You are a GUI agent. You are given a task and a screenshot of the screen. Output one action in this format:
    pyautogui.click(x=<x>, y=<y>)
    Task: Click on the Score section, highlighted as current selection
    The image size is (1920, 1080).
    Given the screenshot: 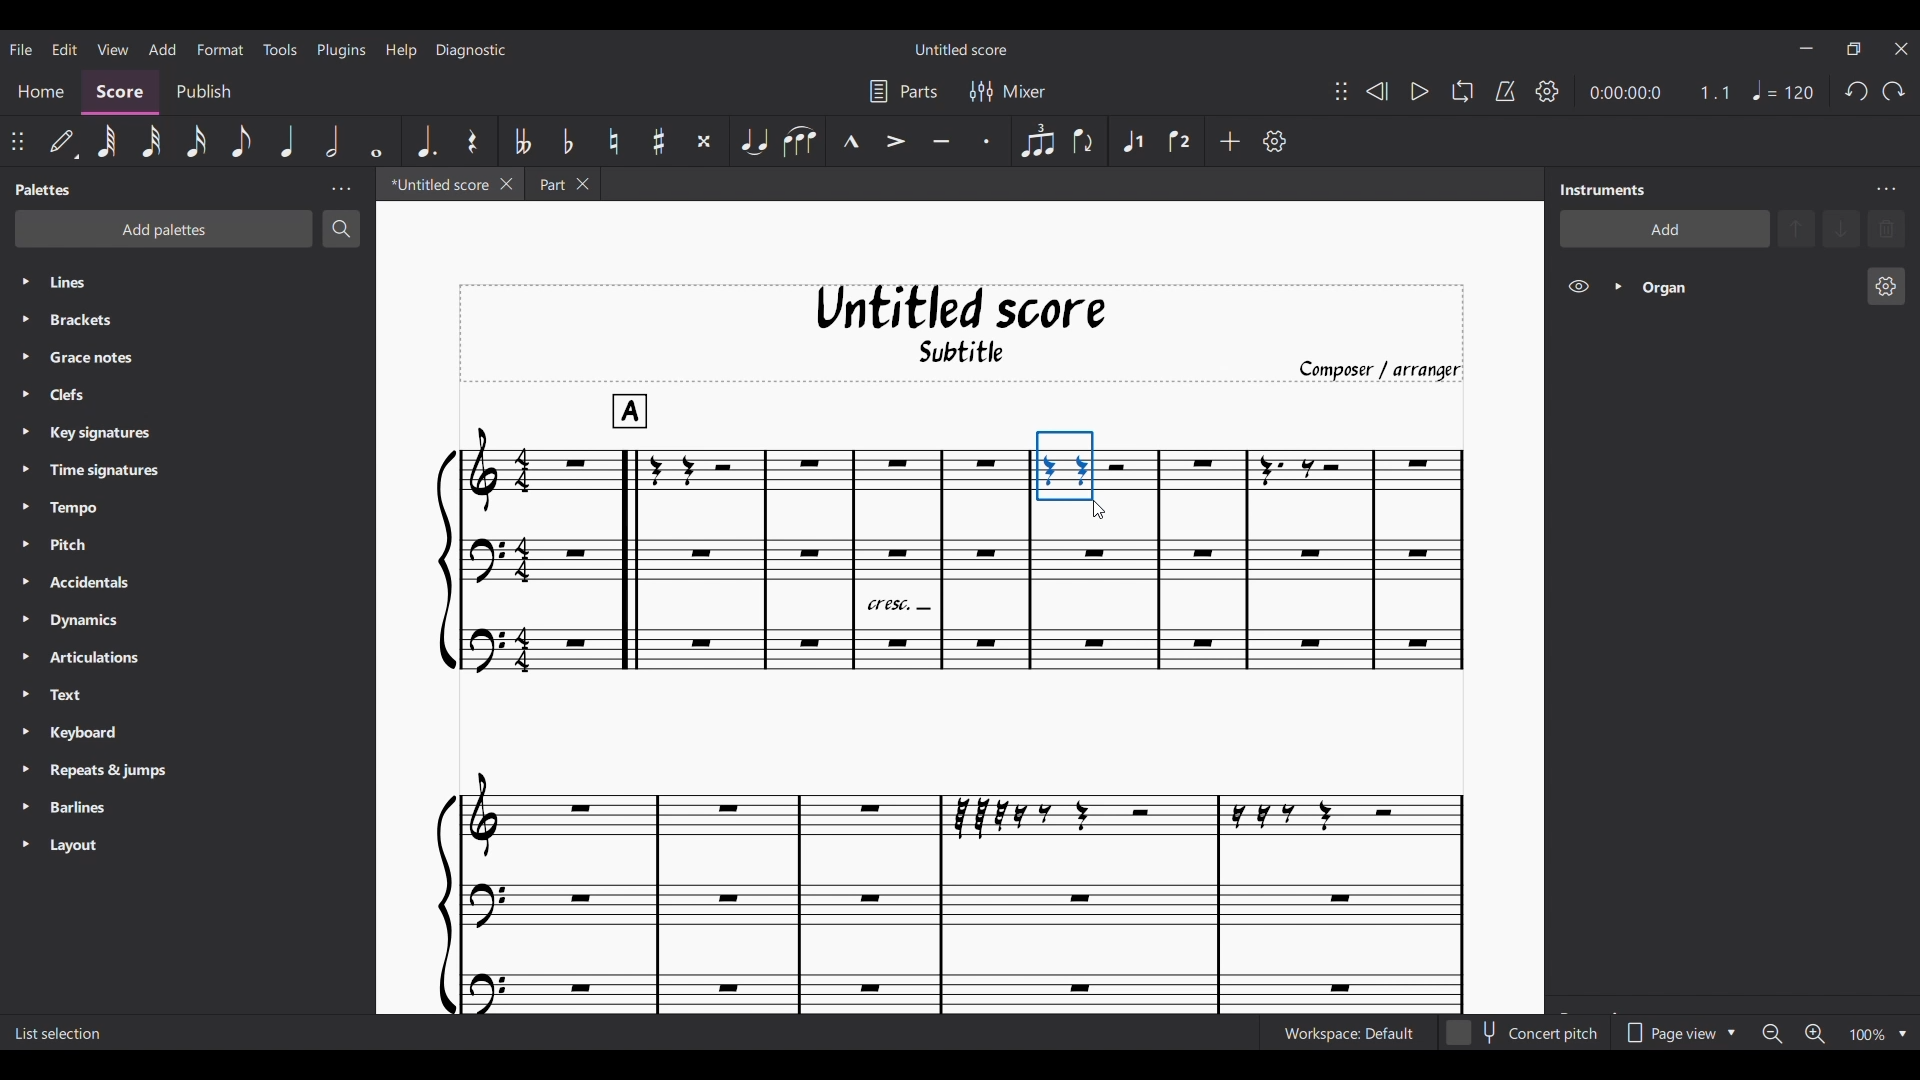 What is the action you would take?
    pyautogui.click(x=119, y=92)
    